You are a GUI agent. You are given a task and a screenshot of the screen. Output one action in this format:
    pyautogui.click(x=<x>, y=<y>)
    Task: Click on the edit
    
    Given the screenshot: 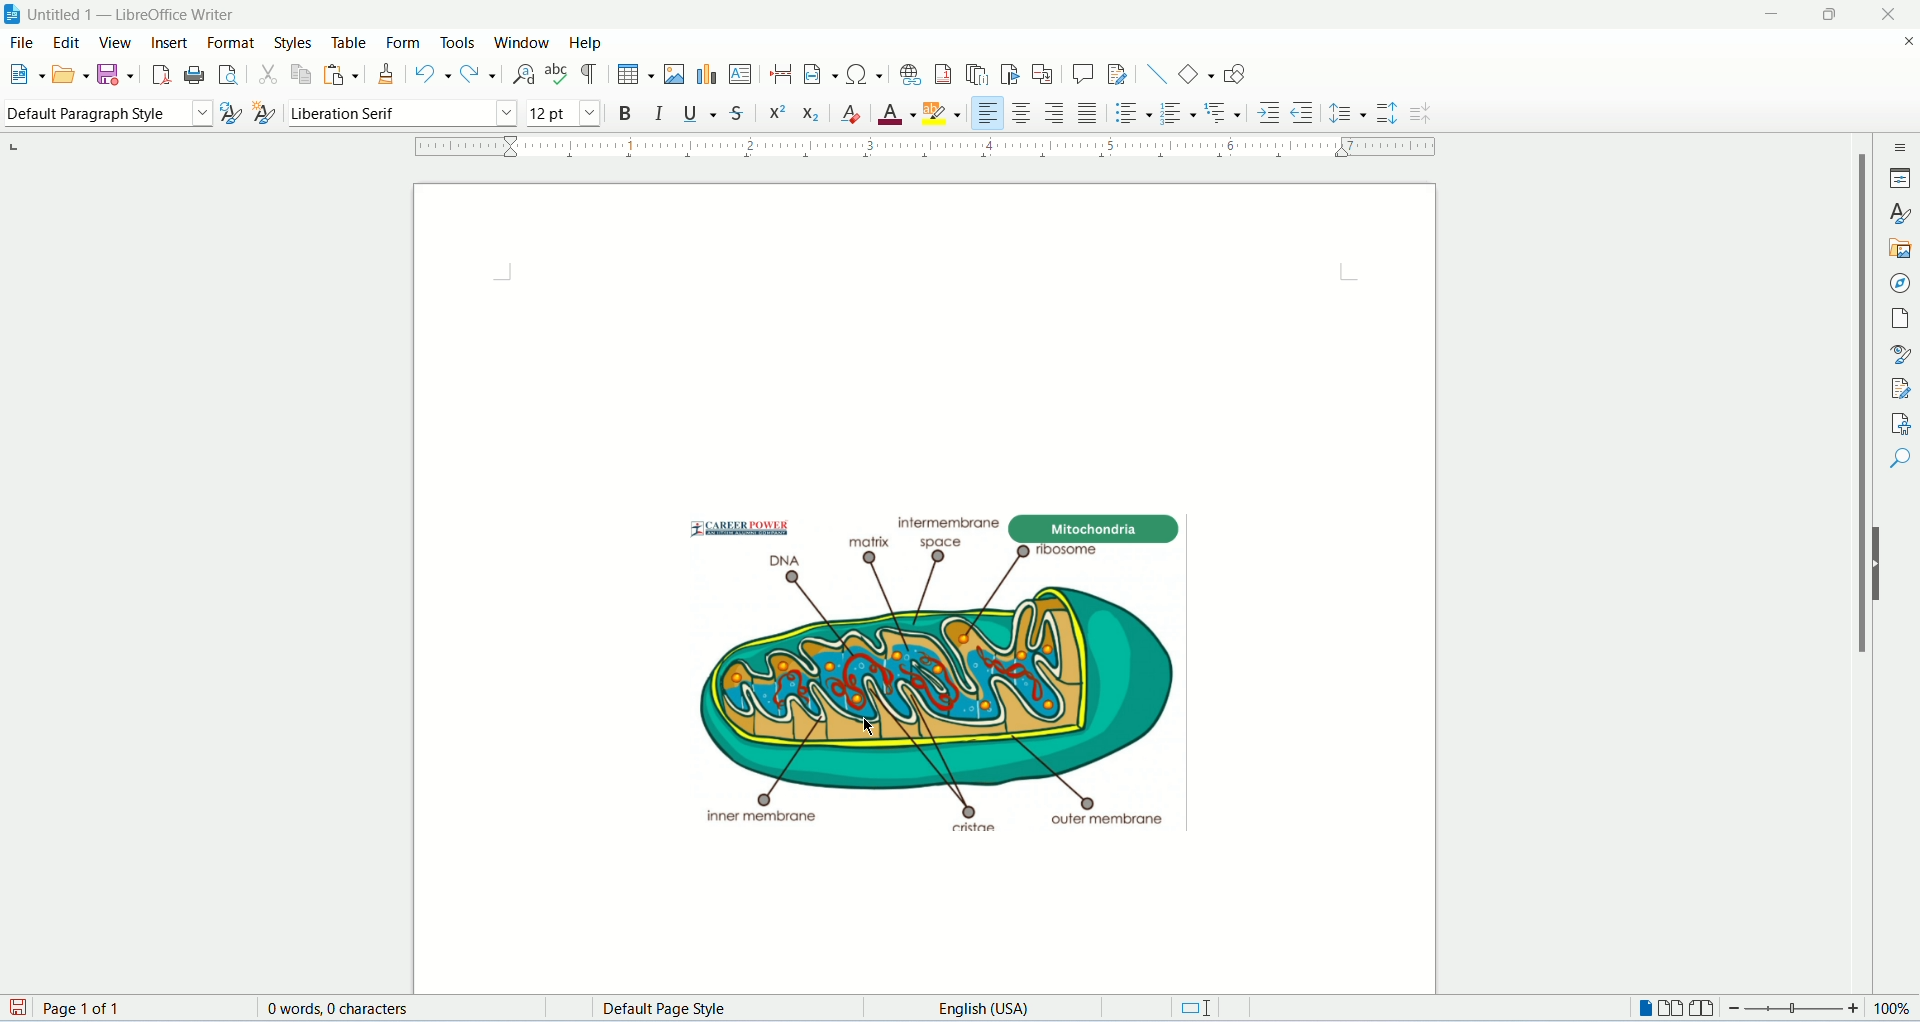 What is the action you would take?
    pyautogui.click(x=68, y=41)
    